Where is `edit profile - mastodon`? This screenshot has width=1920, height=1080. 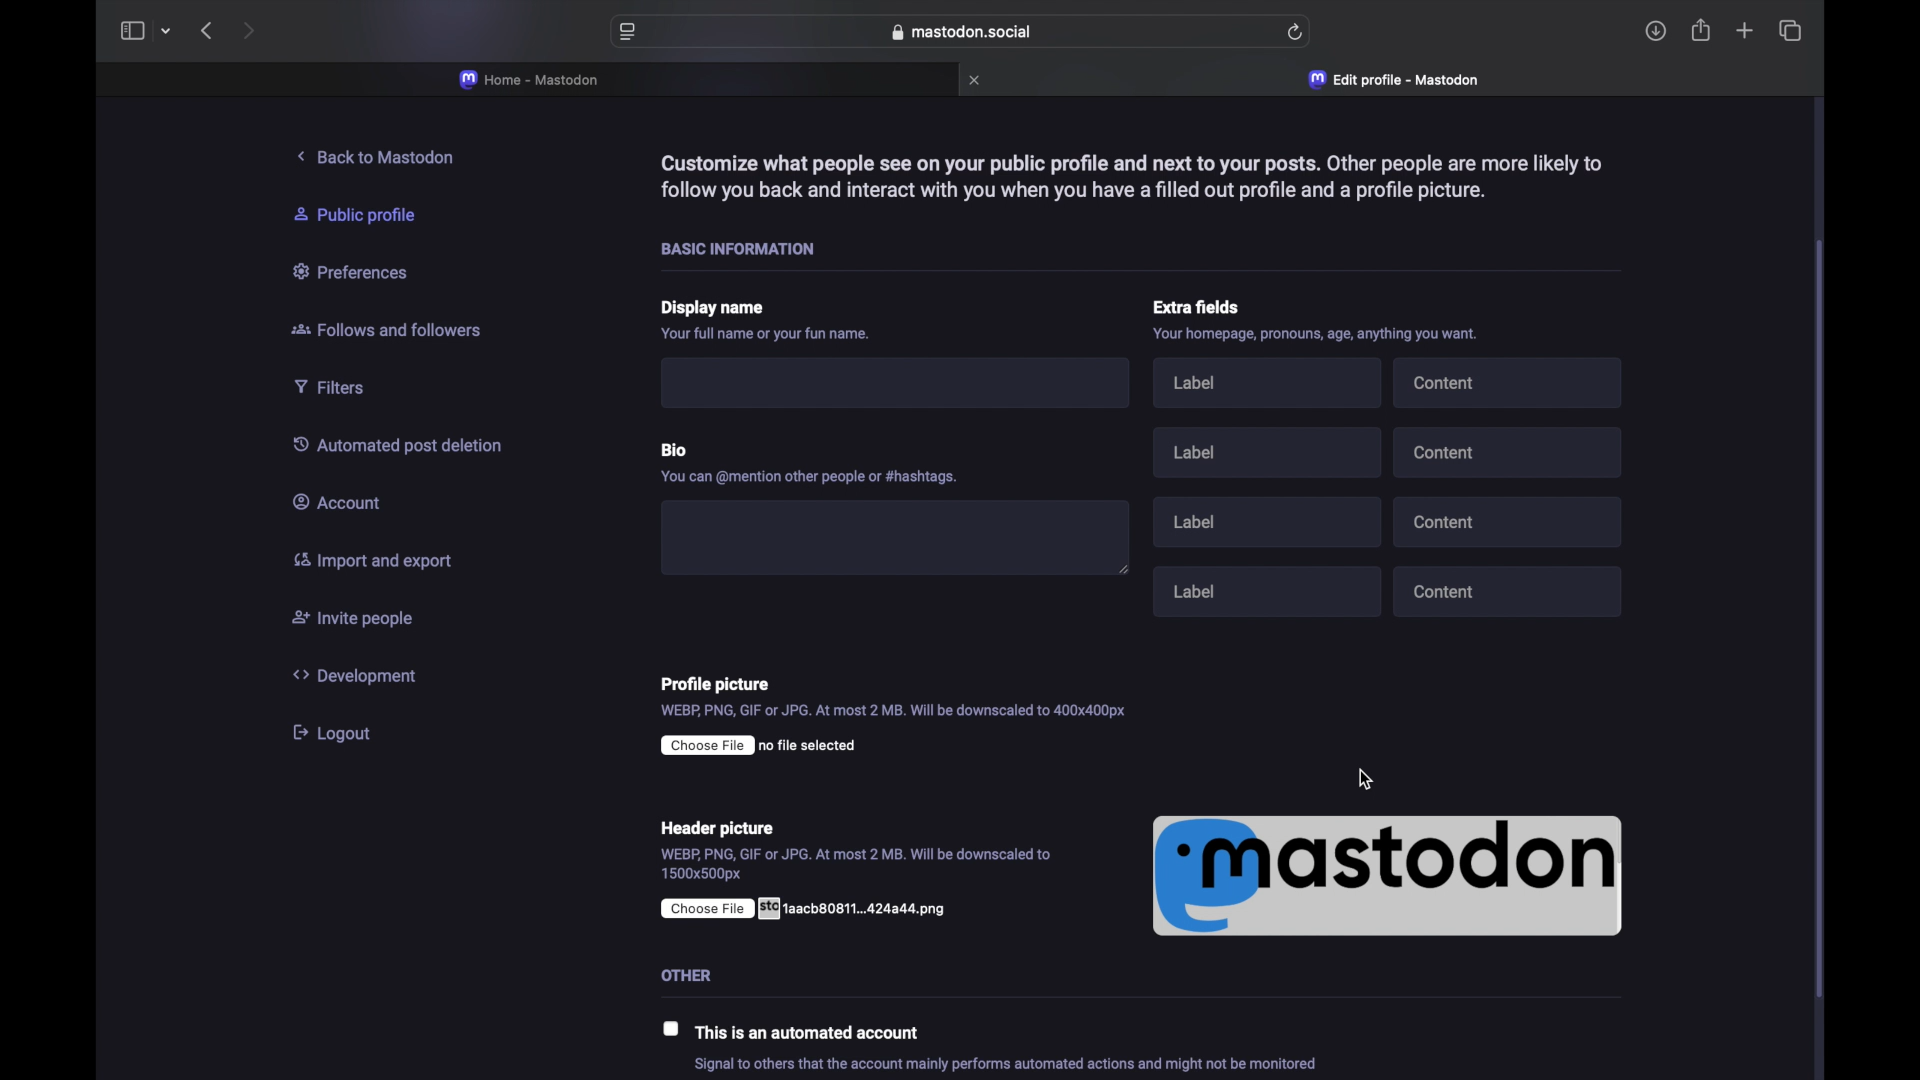
edit profile - mastodon is located at coordinates (1397, 80).